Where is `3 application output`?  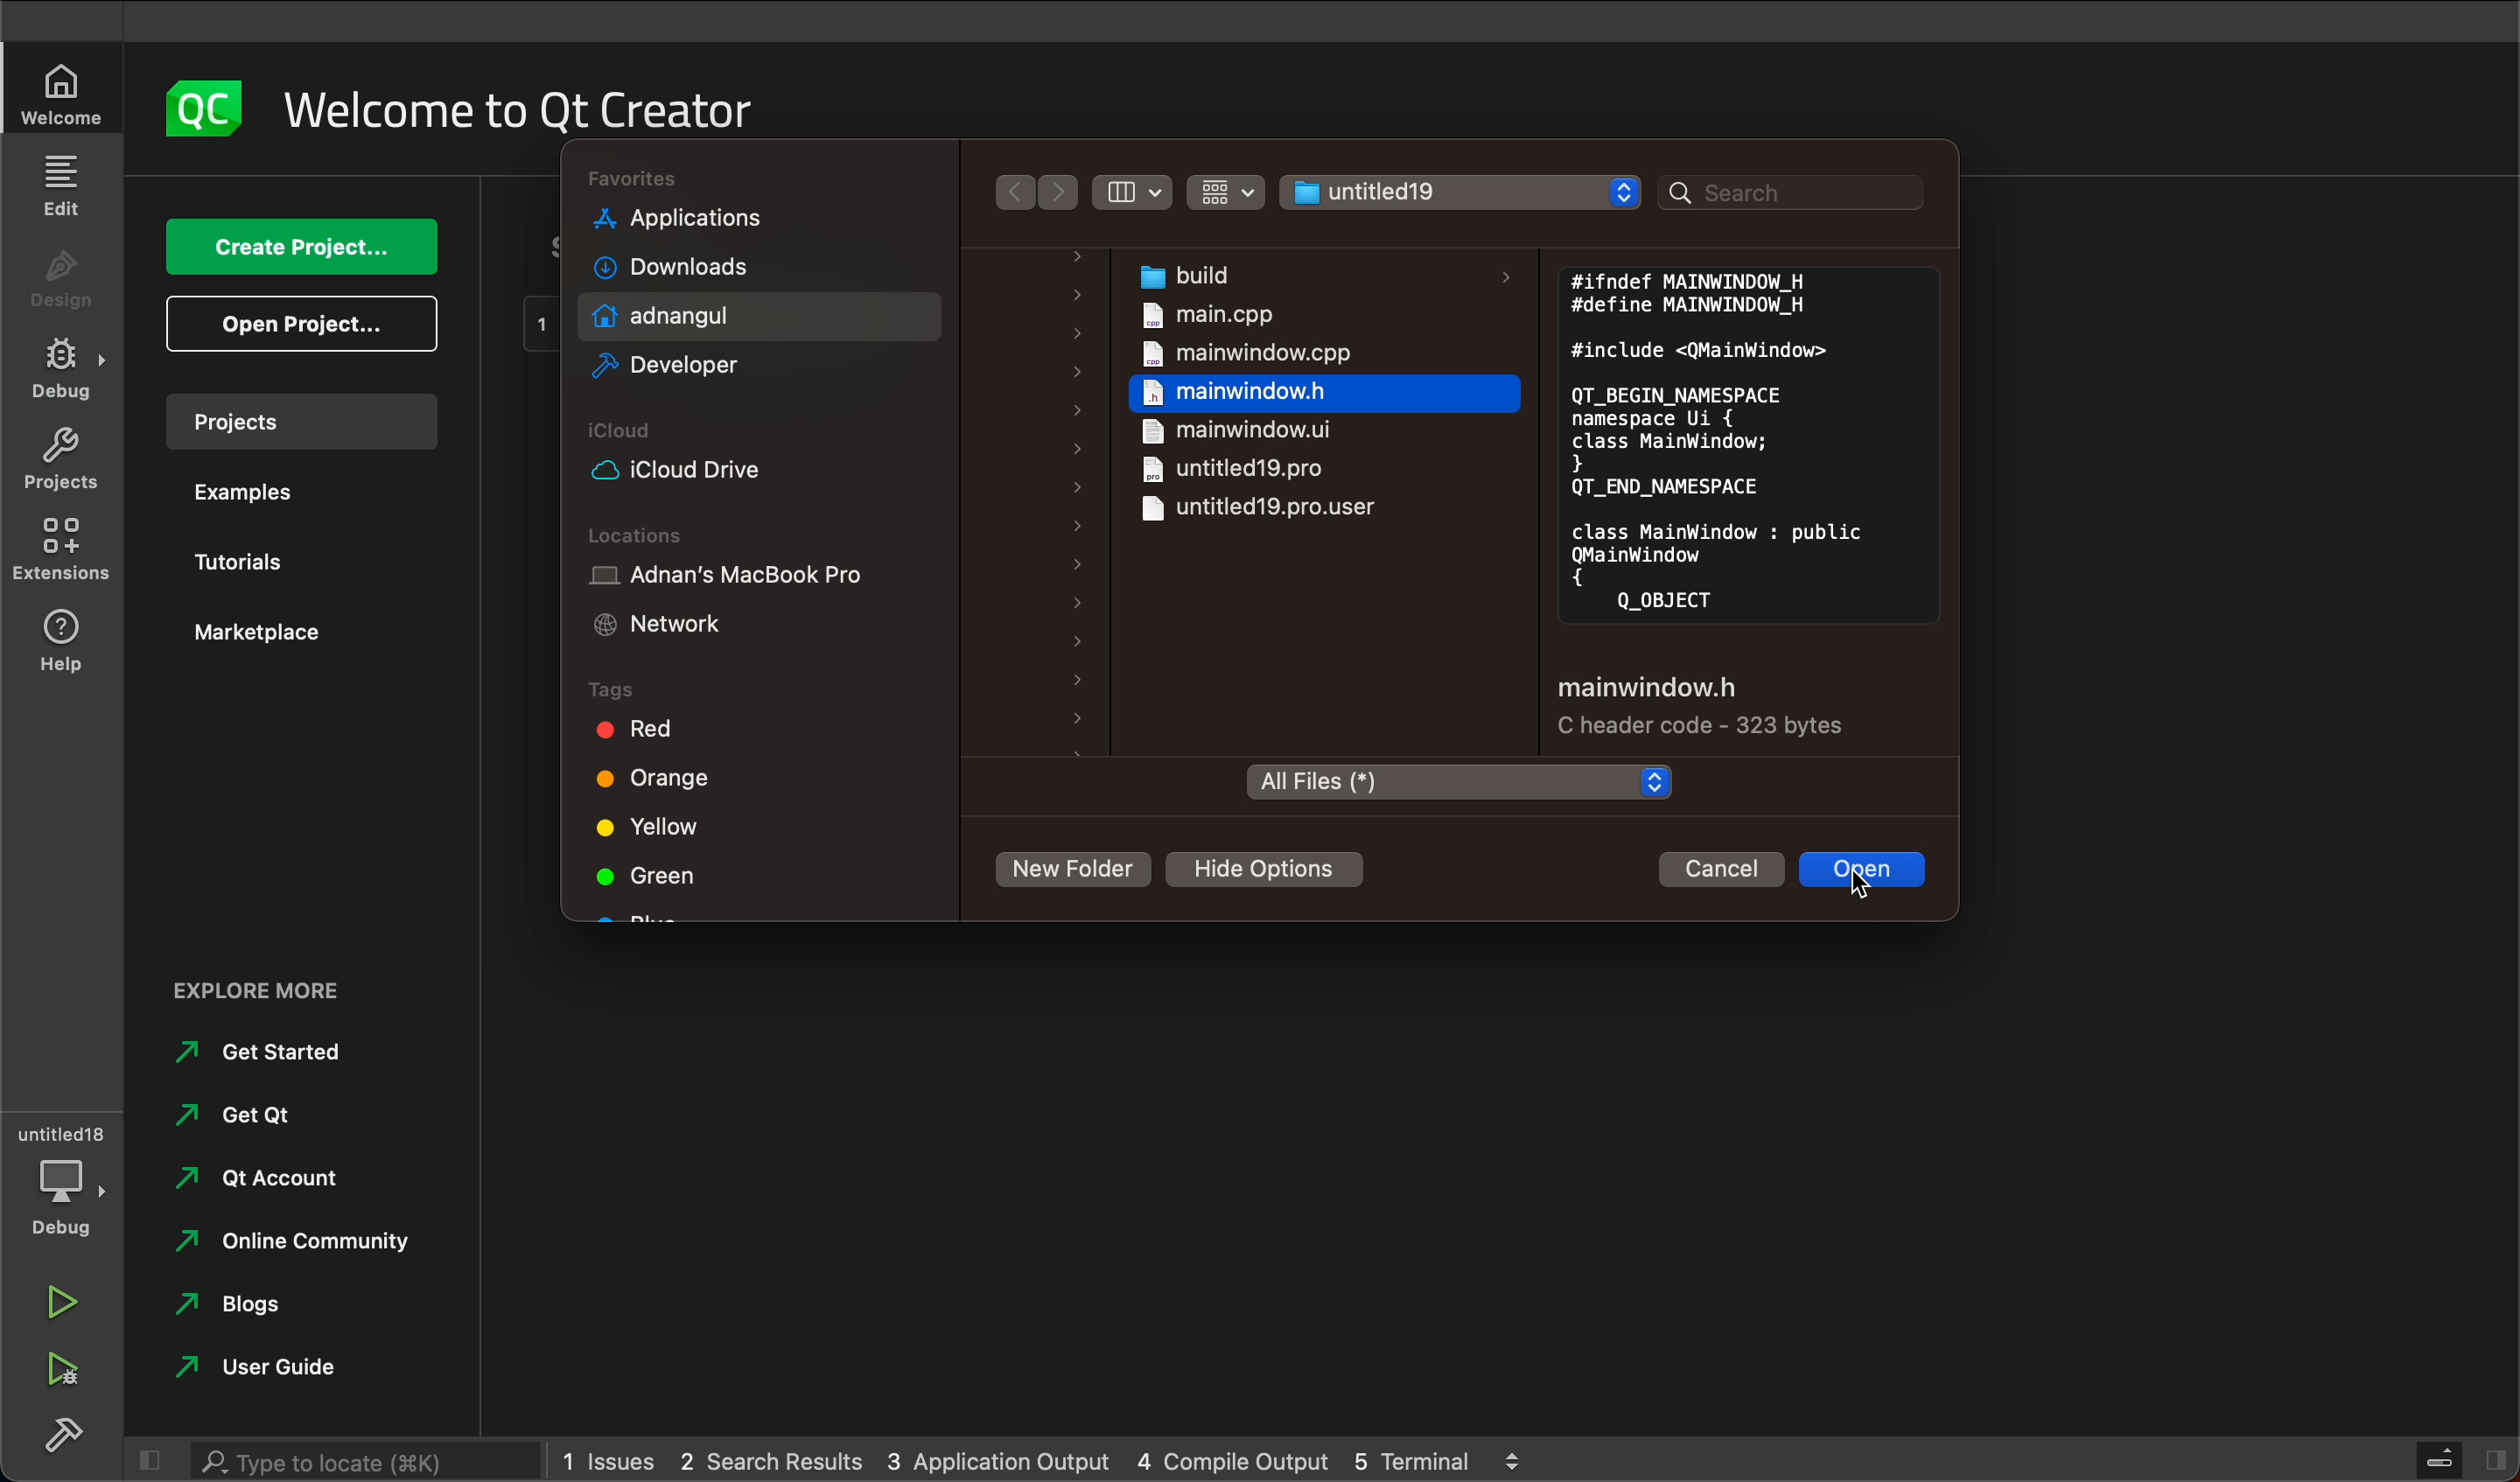
3 application output is located at coordinates (998, 1458).